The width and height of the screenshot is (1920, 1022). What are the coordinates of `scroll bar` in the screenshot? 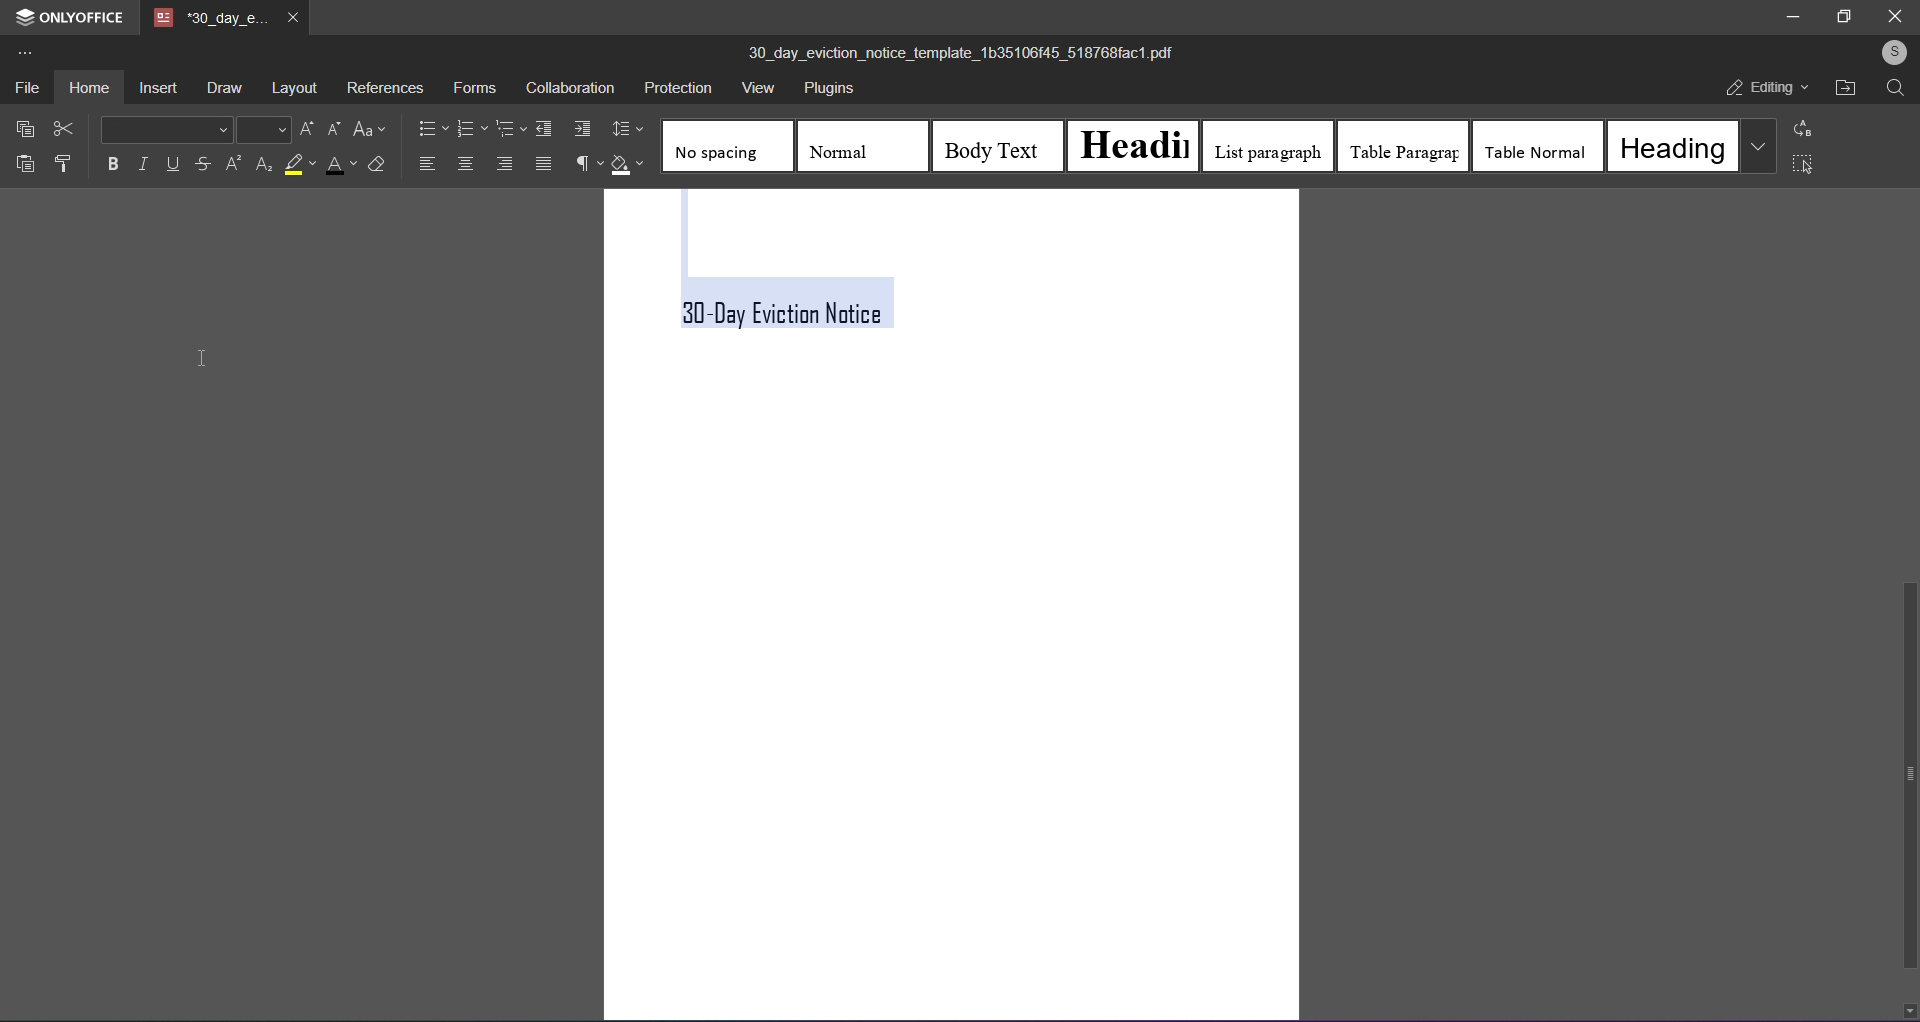 It's located at (1907, 776).